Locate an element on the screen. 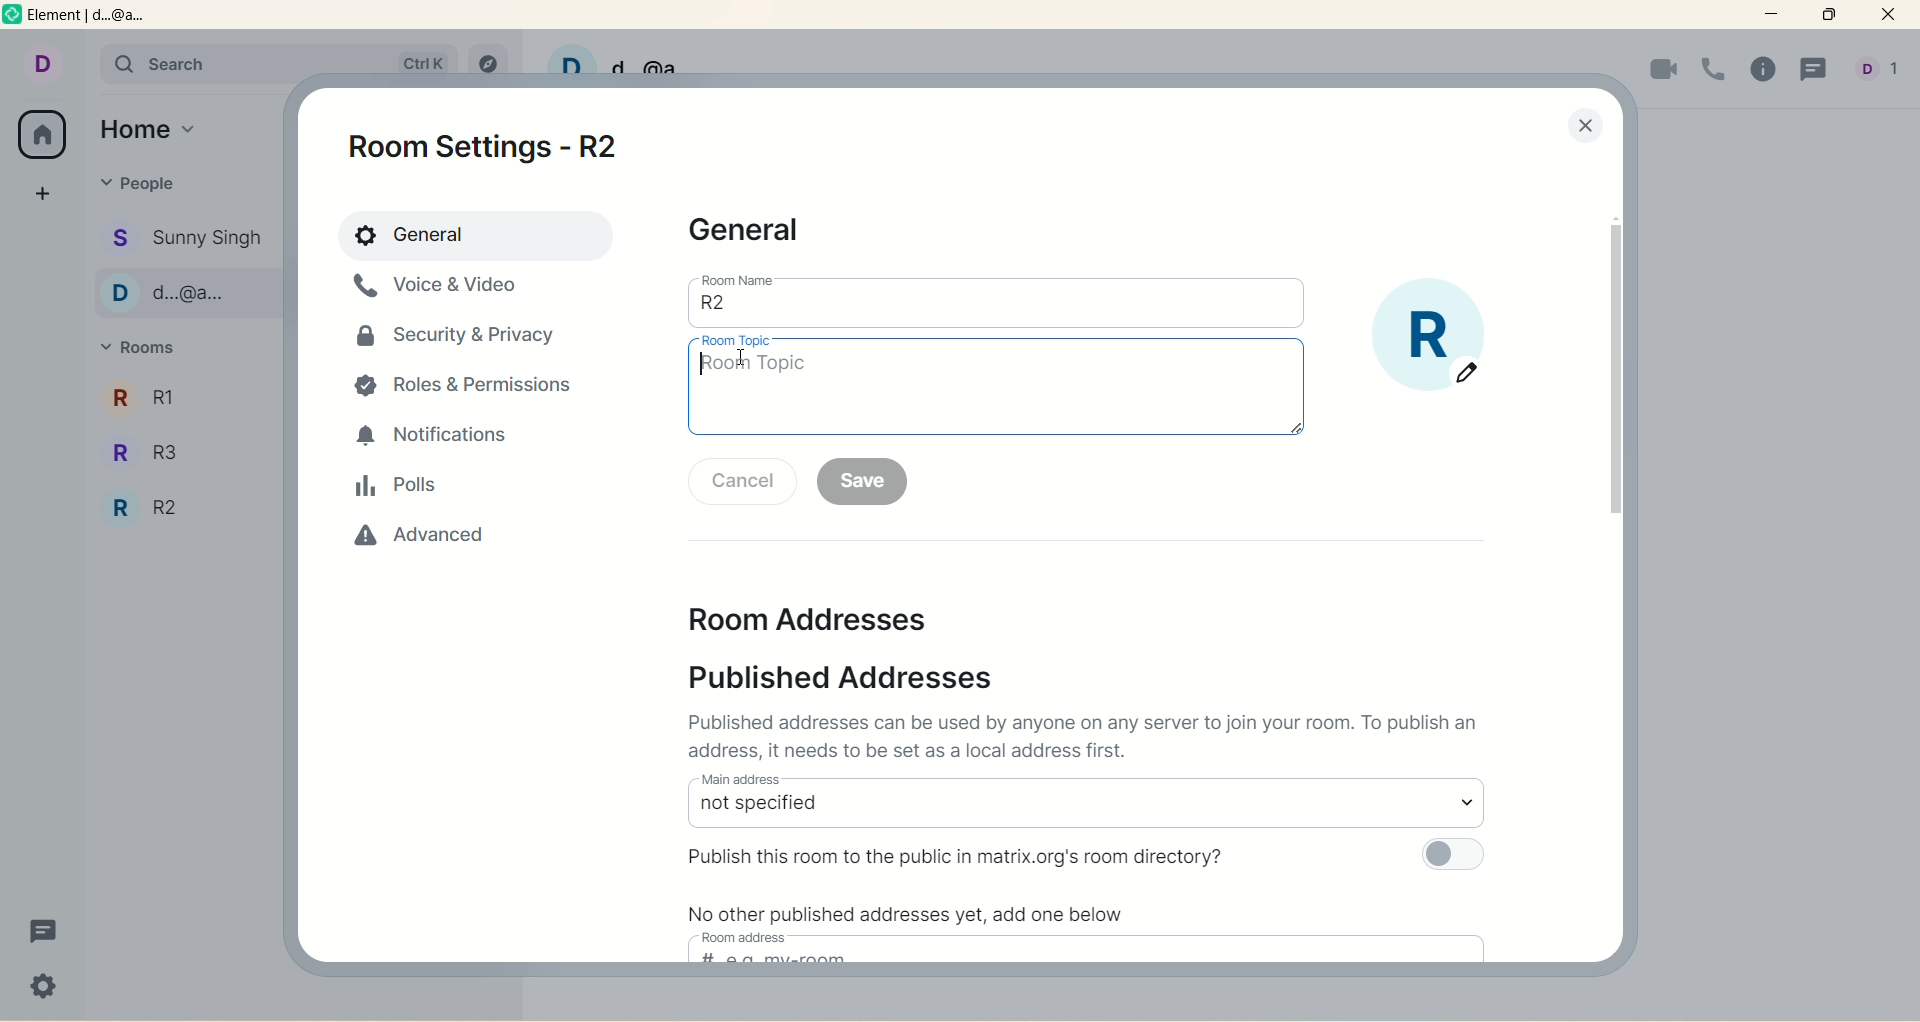  save is located at coordinates (863, 482).